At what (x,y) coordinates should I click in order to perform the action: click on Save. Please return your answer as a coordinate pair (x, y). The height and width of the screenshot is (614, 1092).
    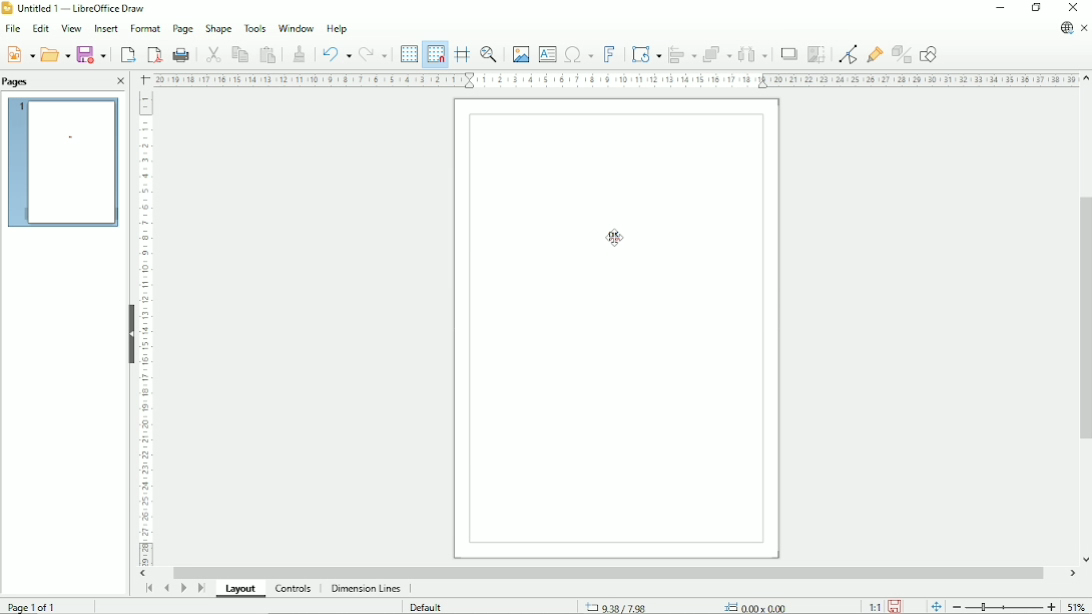
    Looking at the image, I should click on (894, 606).